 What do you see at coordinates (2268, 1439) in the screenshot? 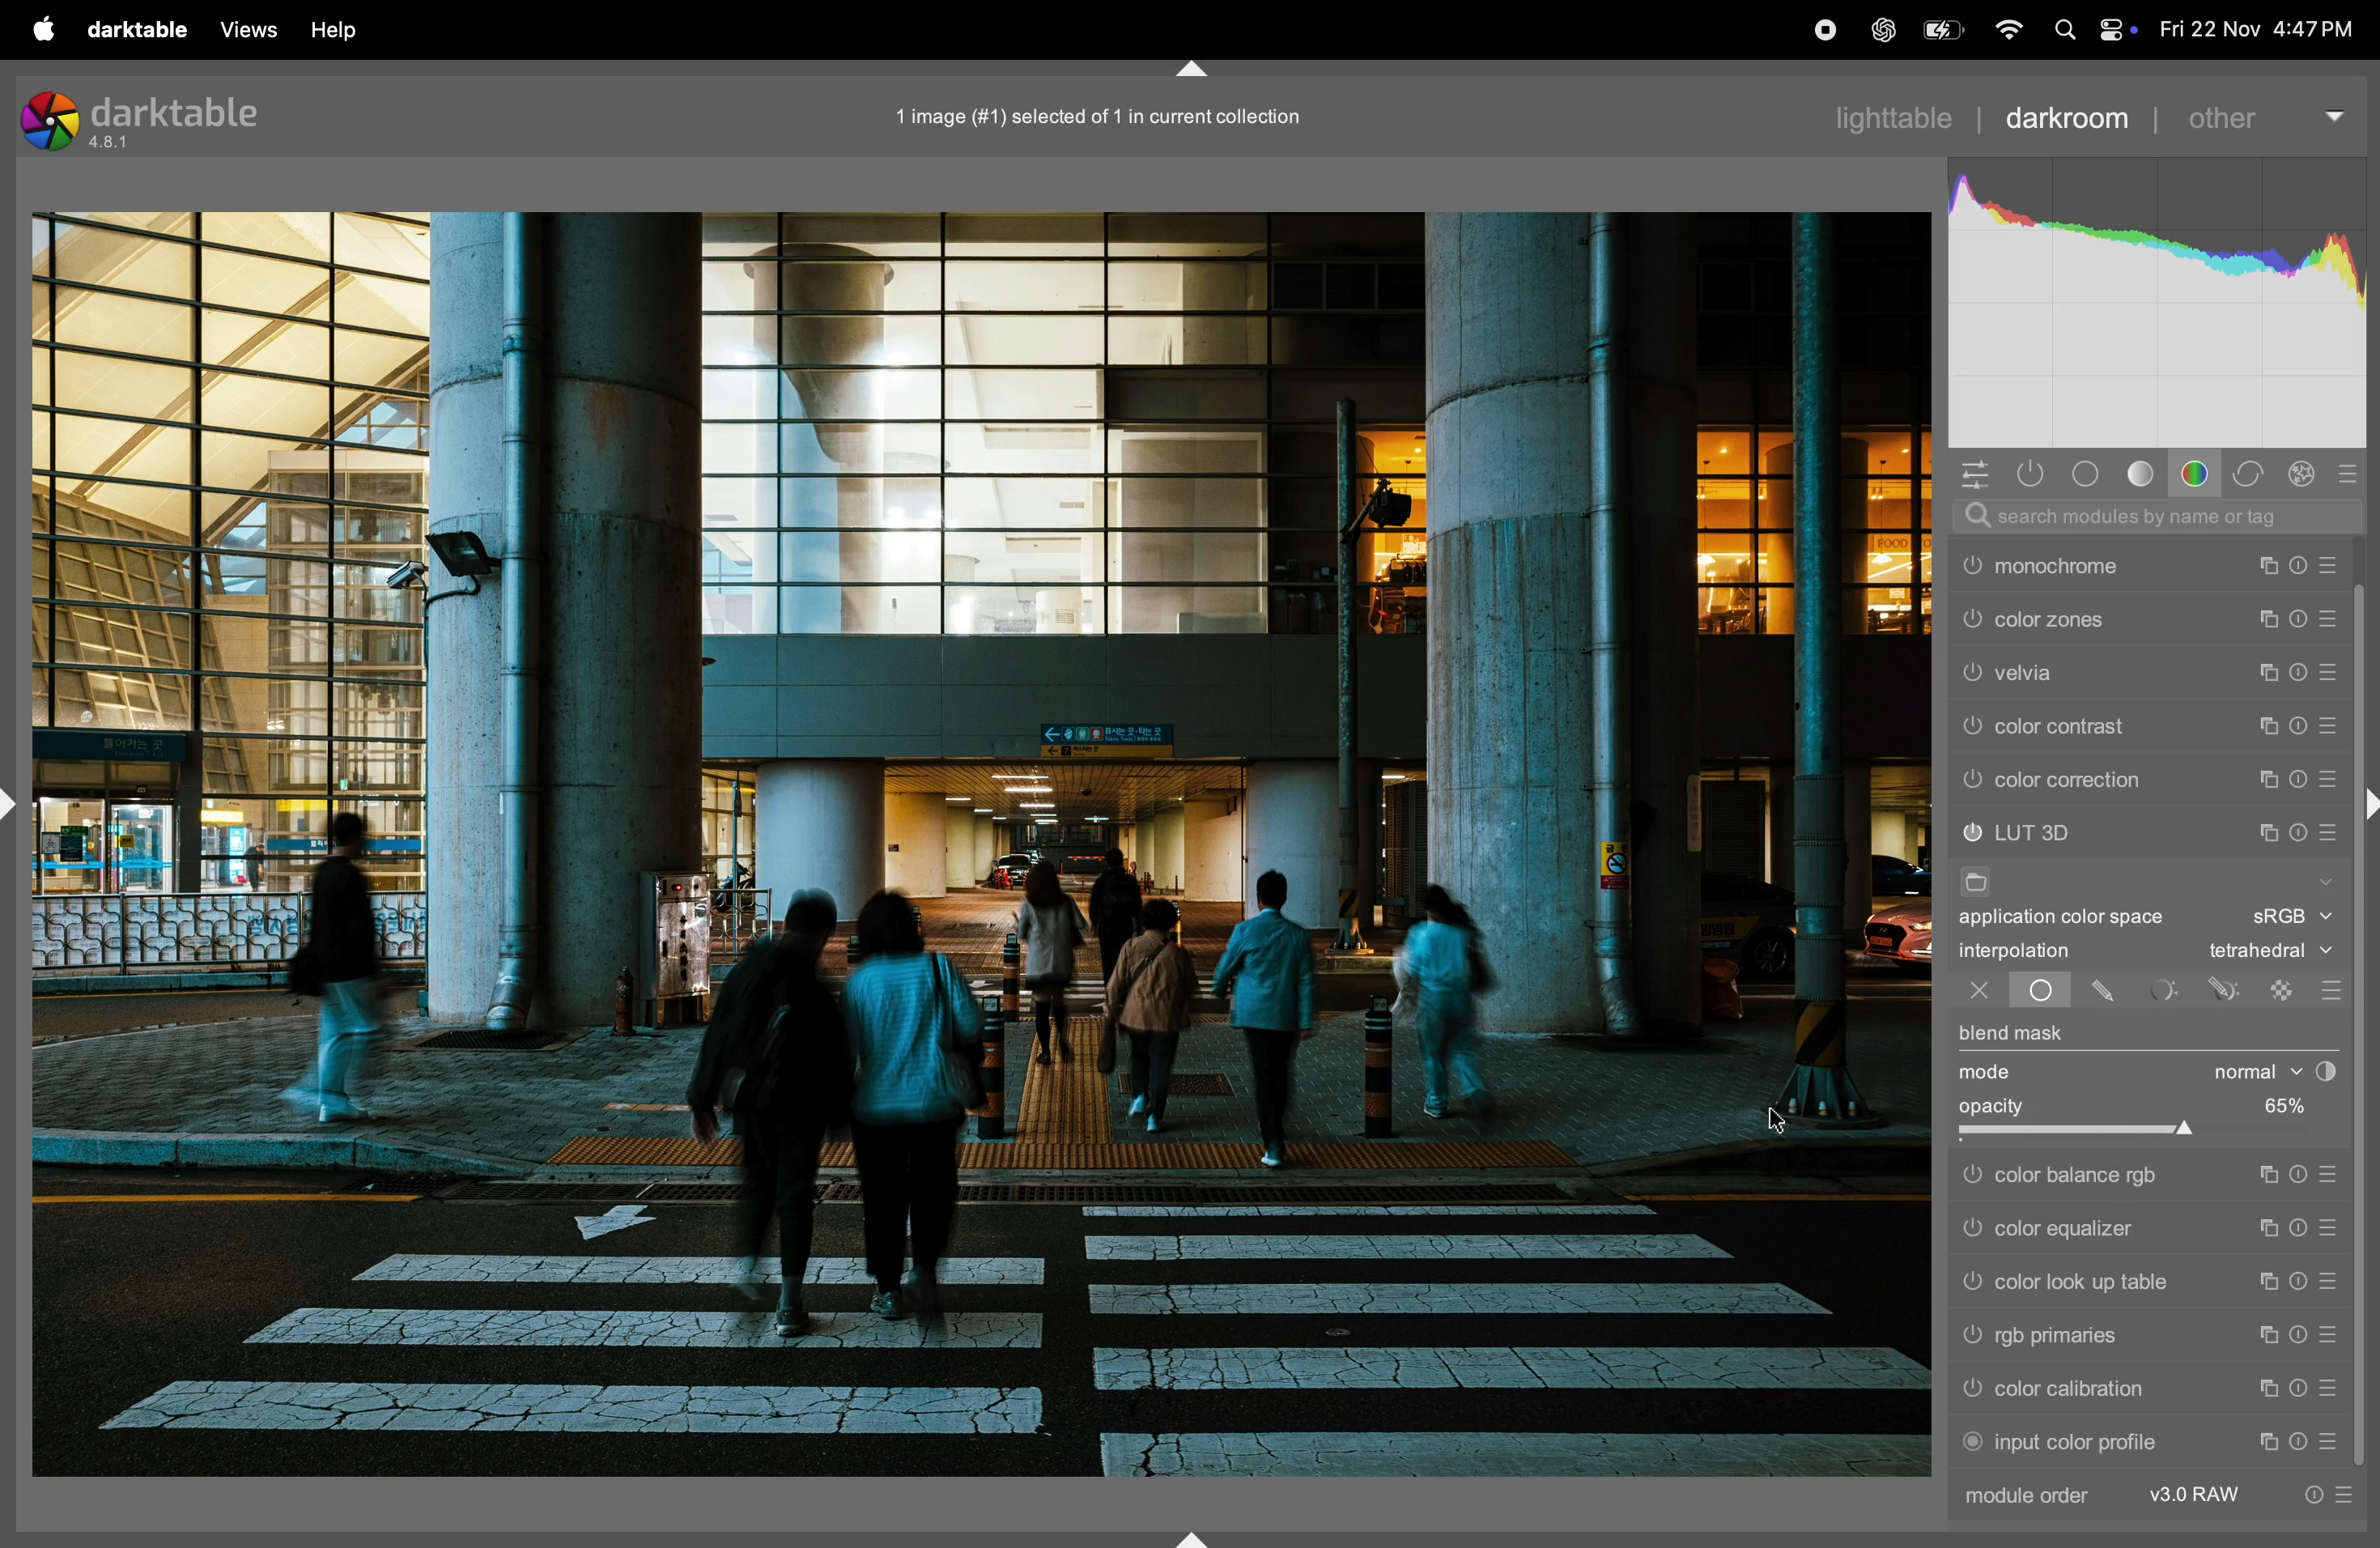
I see `multiple instance actions` at bounding box center [2268, 1439].